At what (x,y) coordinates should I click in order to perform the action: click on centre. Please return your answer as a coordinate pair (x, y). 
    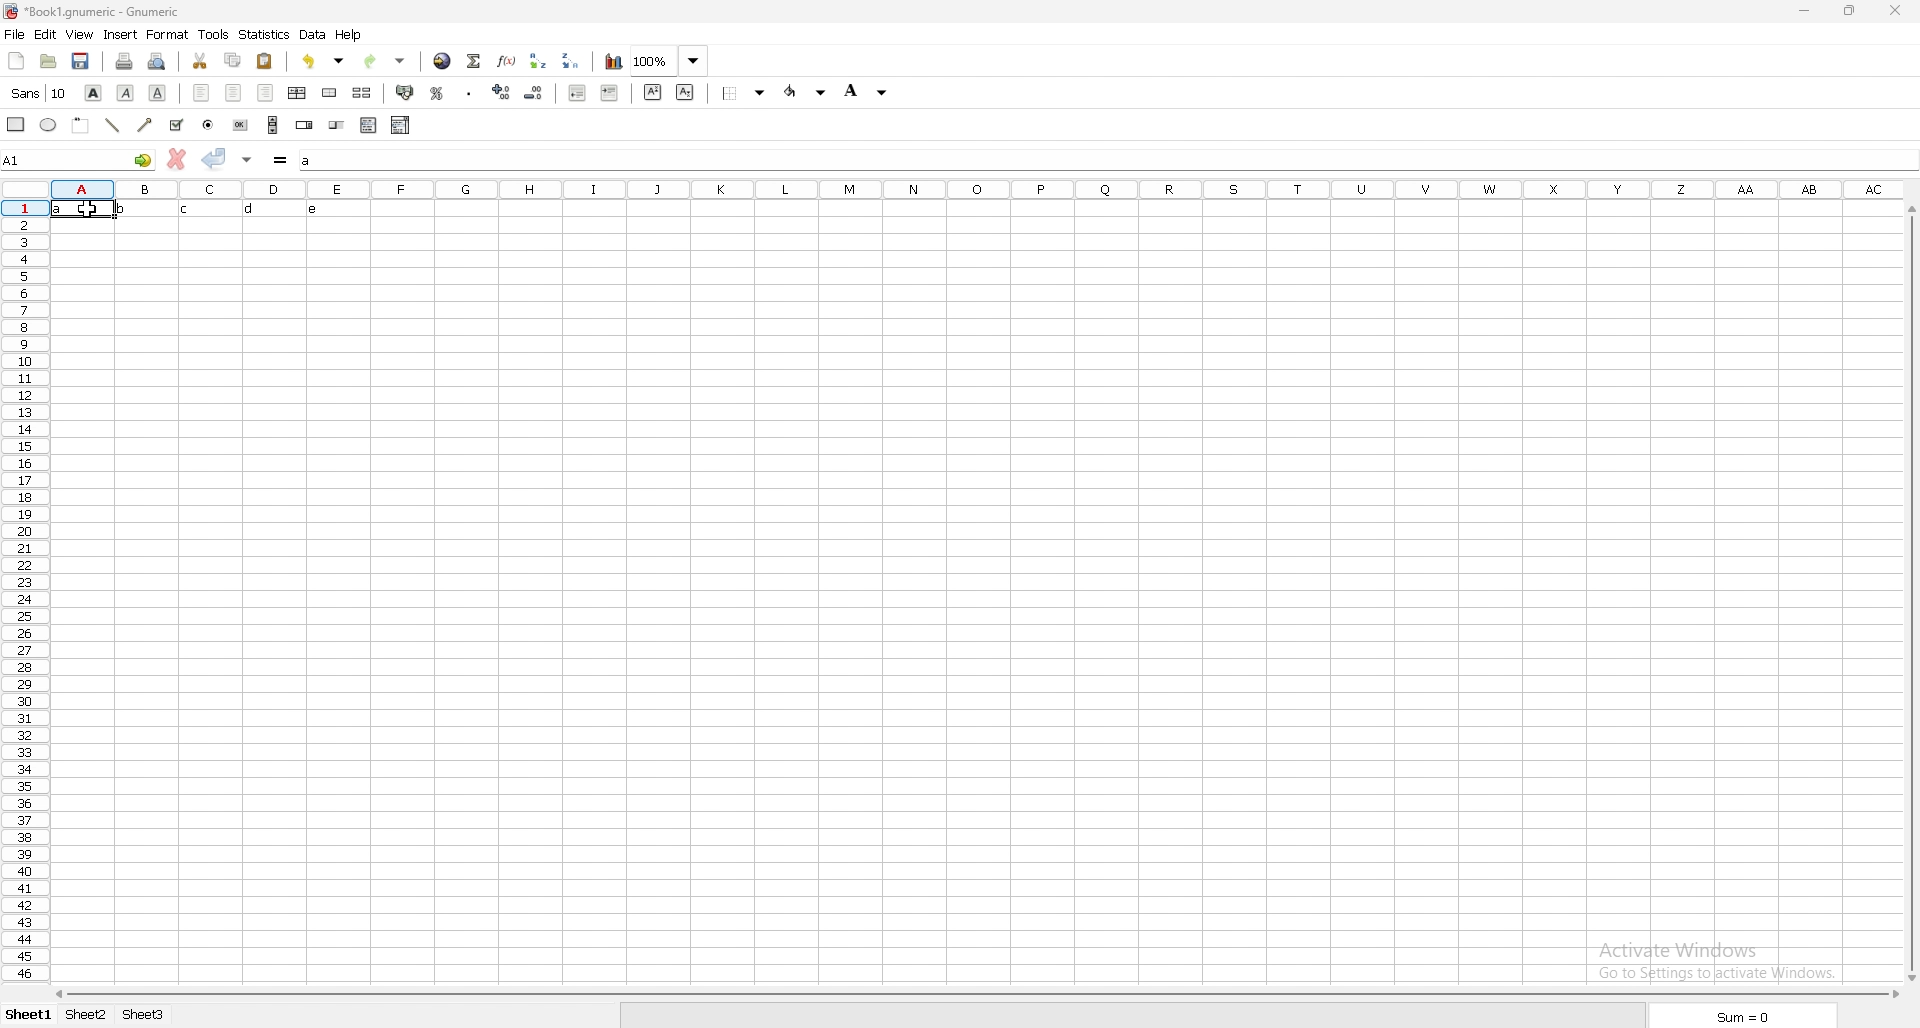
    Looking at the image, I should click on (233, 92).